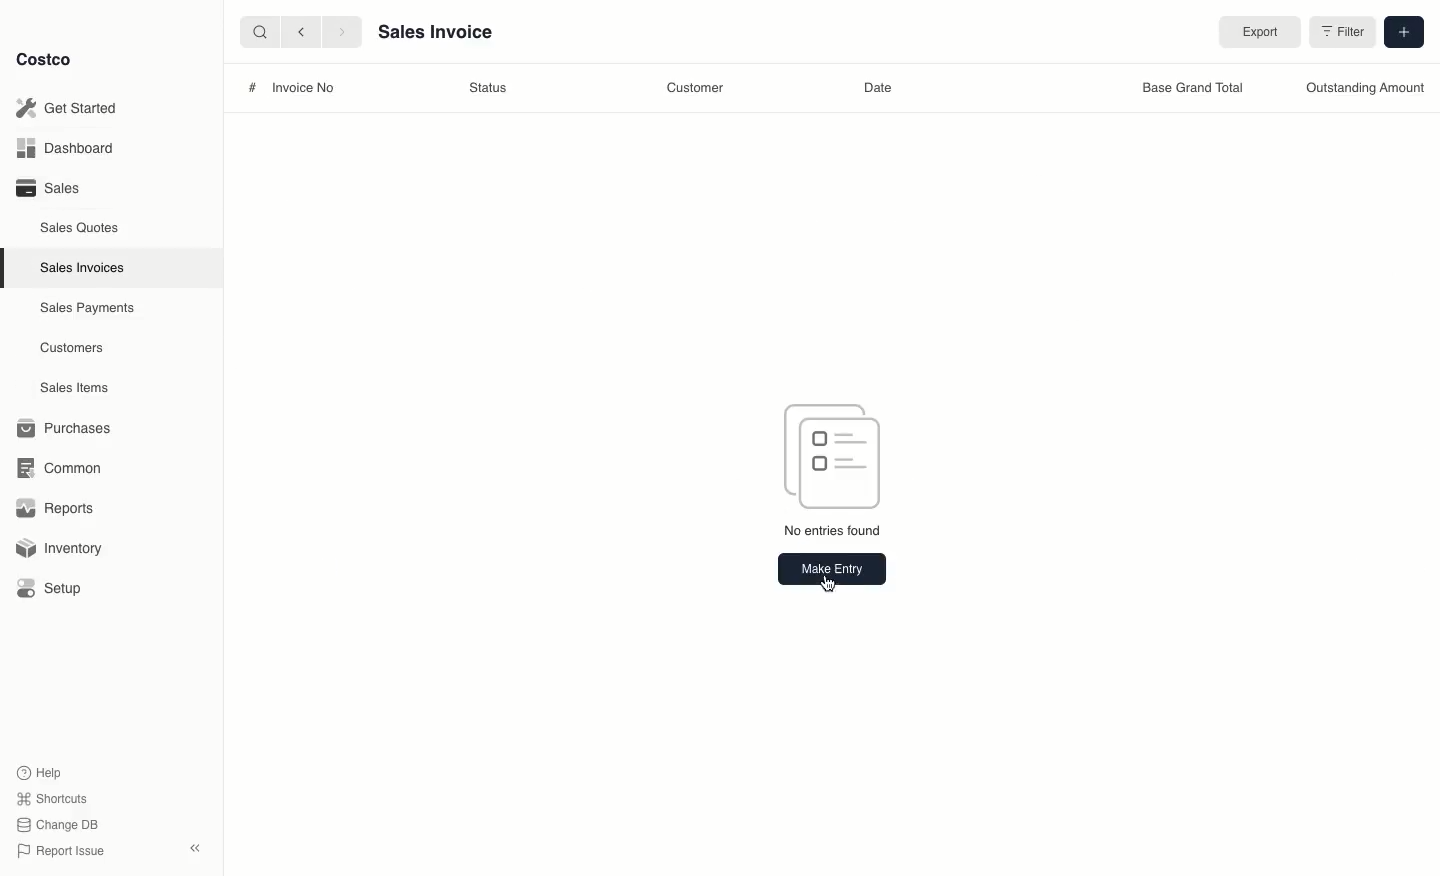  Describe the element at coordinates (69, 428) in the screenshot. I see `Purchases` at that location.